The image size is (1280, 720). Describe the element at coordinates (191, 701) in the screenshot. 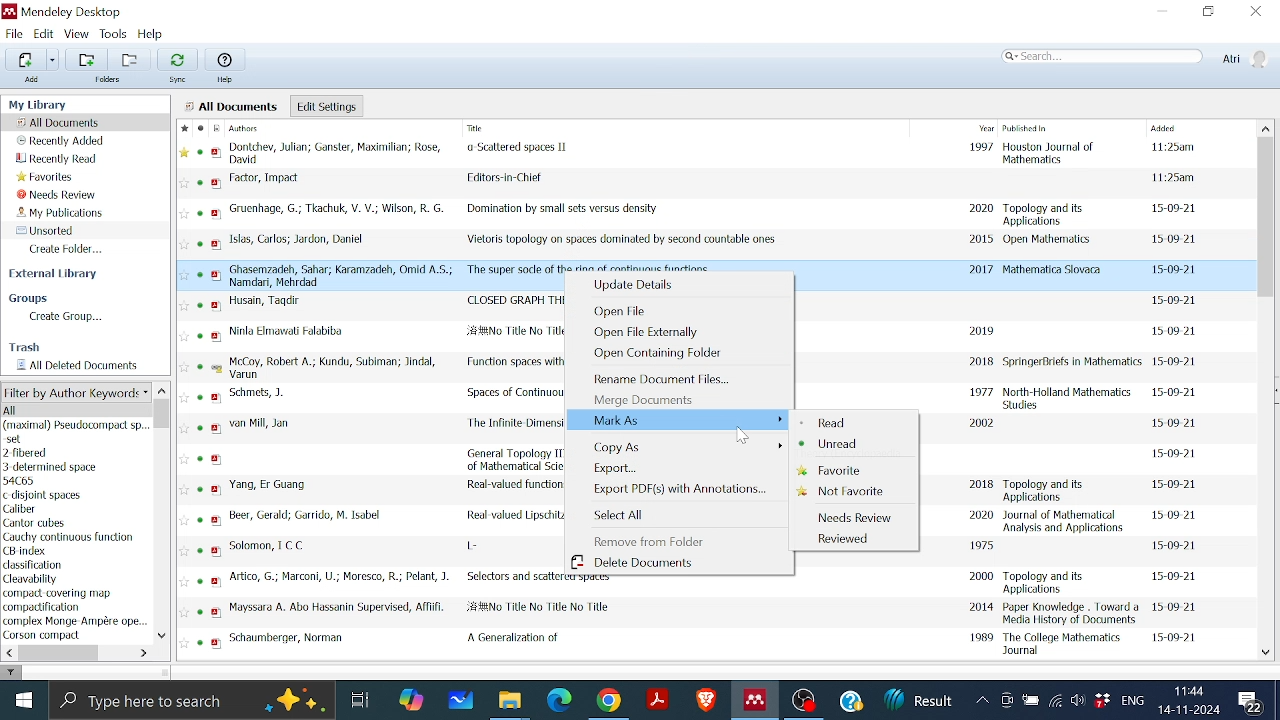

I see `Type here to search` at that location.